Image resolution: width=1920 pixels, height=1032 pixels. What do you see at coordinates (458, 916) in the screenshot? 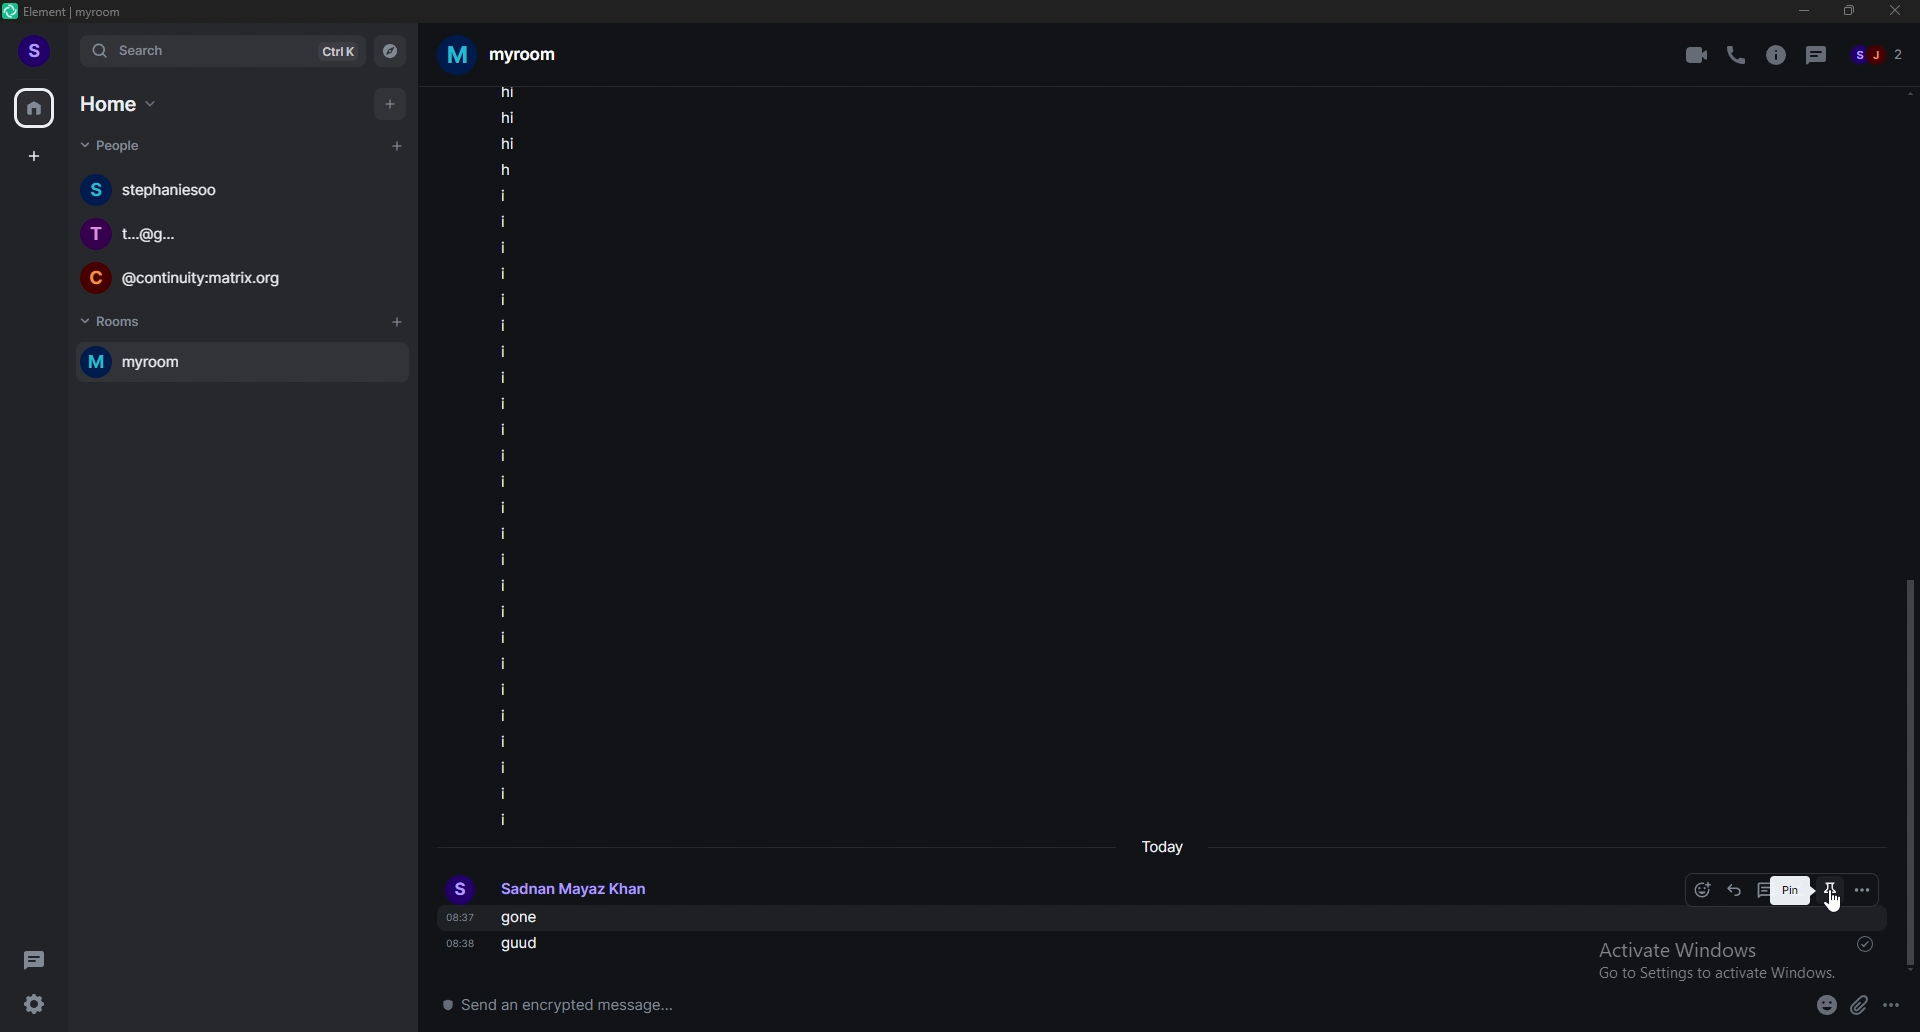
I see `time` at bounding box center [458, 916].